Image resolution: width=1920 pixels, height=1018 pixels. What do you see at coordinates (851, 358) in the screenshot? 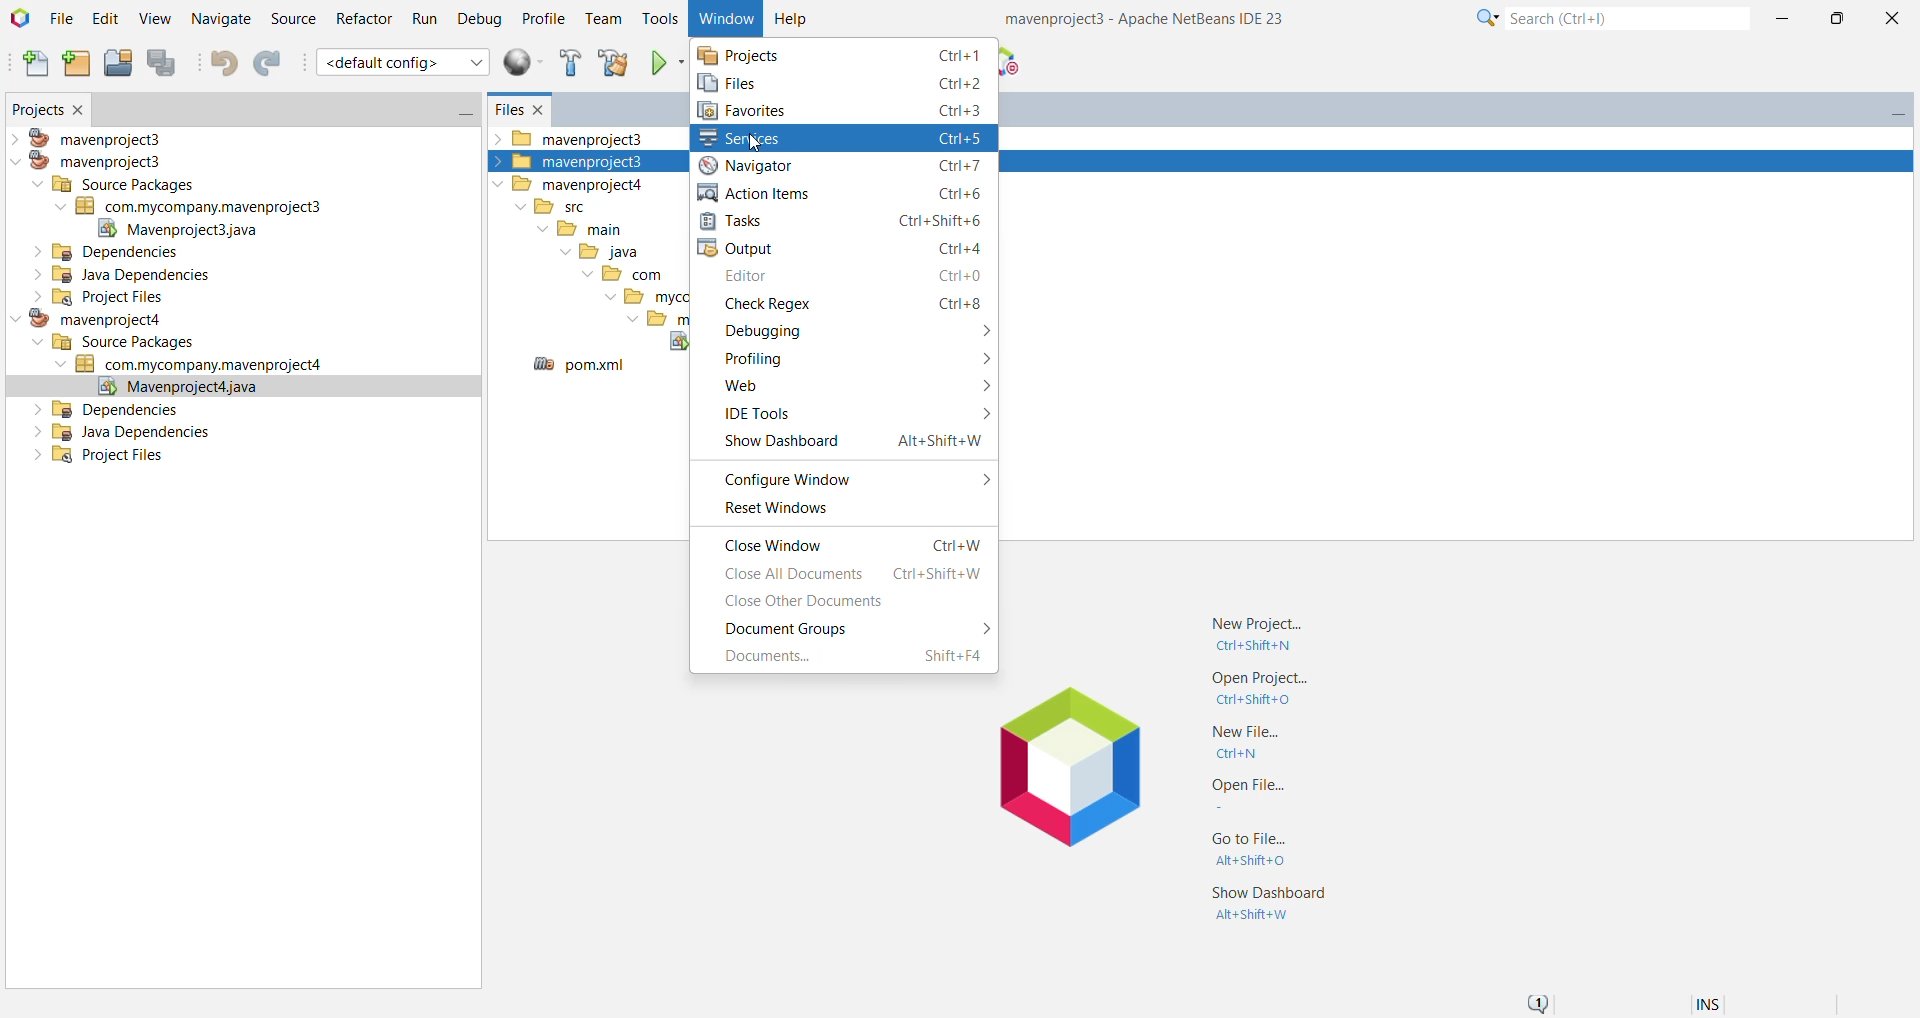
I see `Profiling` at bounding box center [851, 358].